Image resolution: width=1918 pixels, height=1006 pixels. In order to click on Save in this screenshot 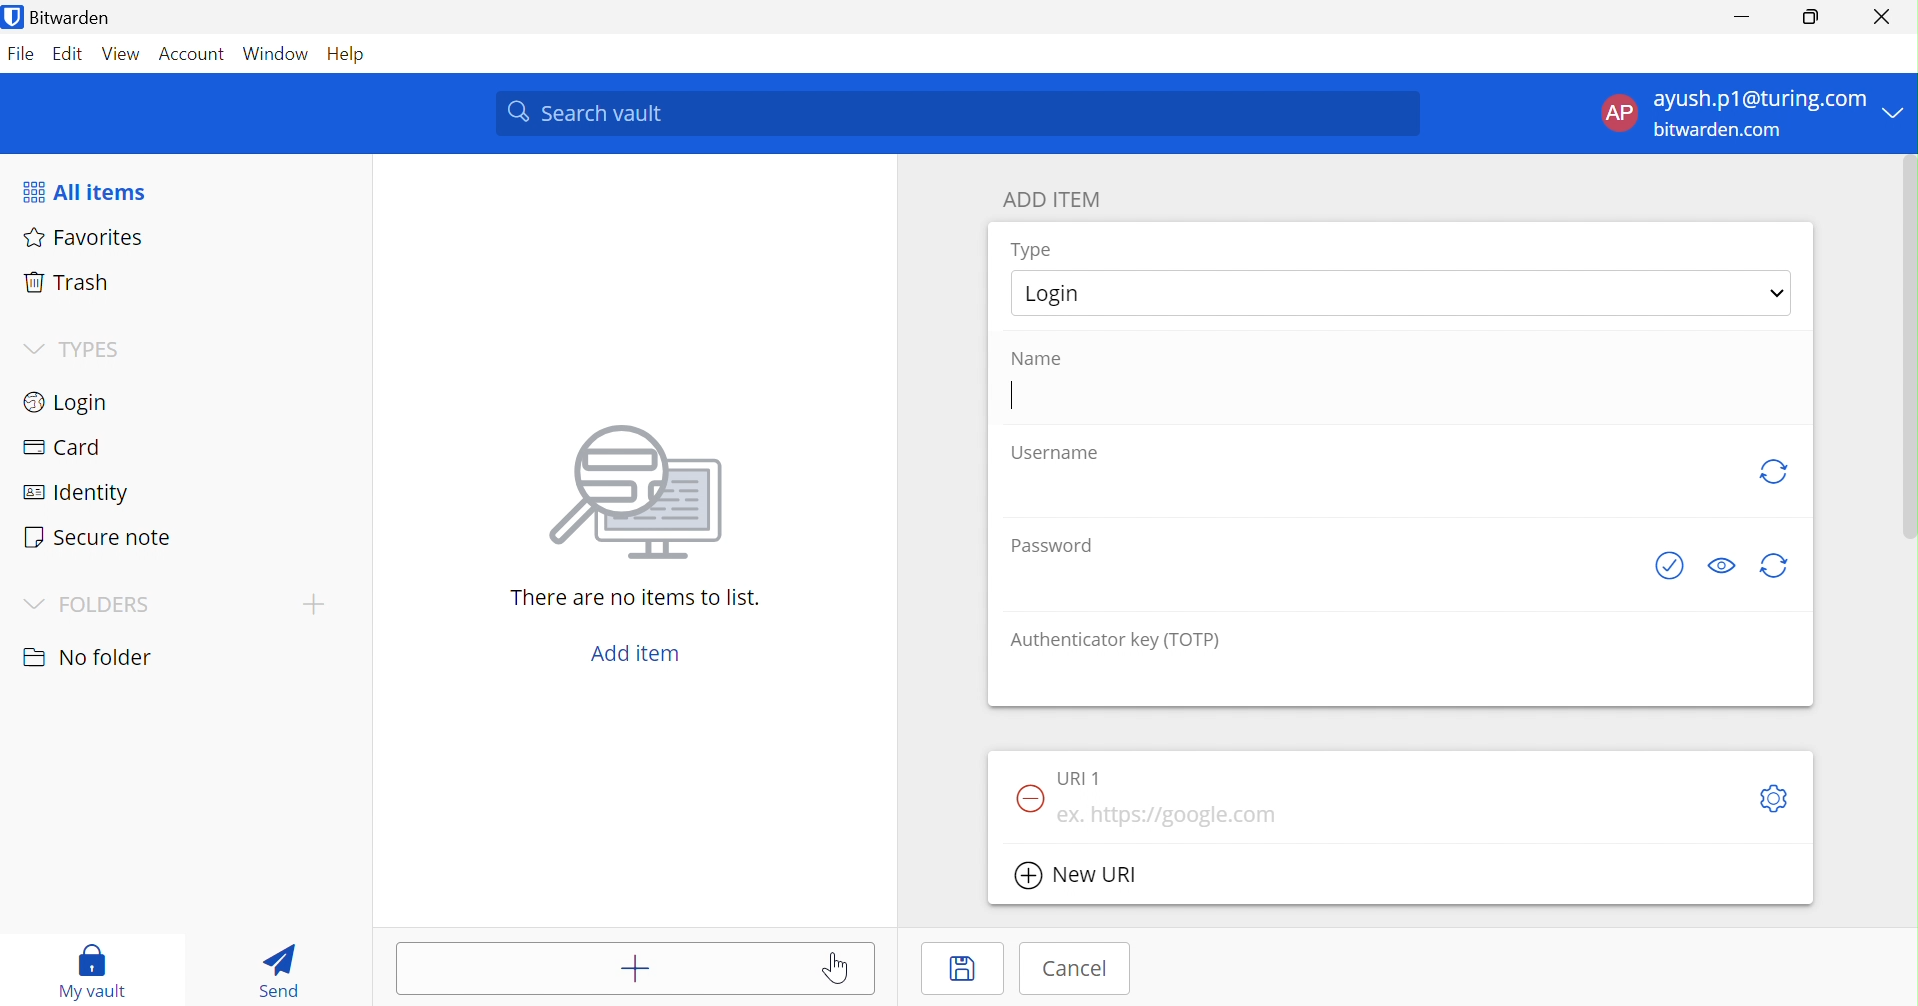, I will do `click(968, 970)`.